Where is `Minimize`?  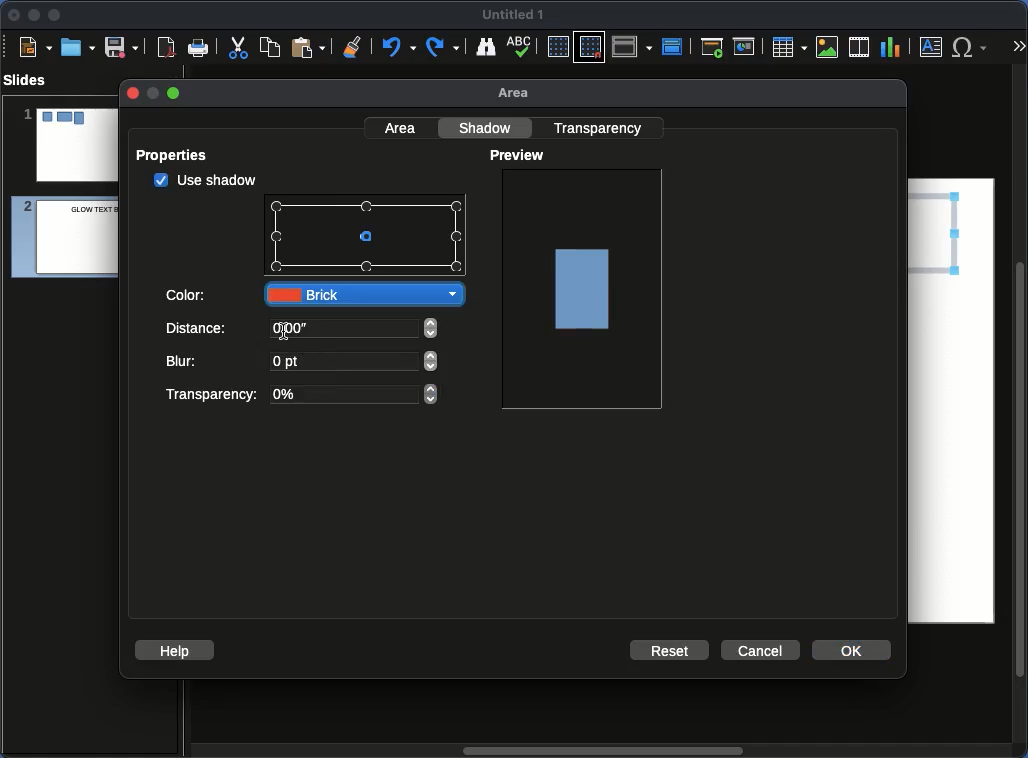 Minimize is located at coordinates (33, 14).